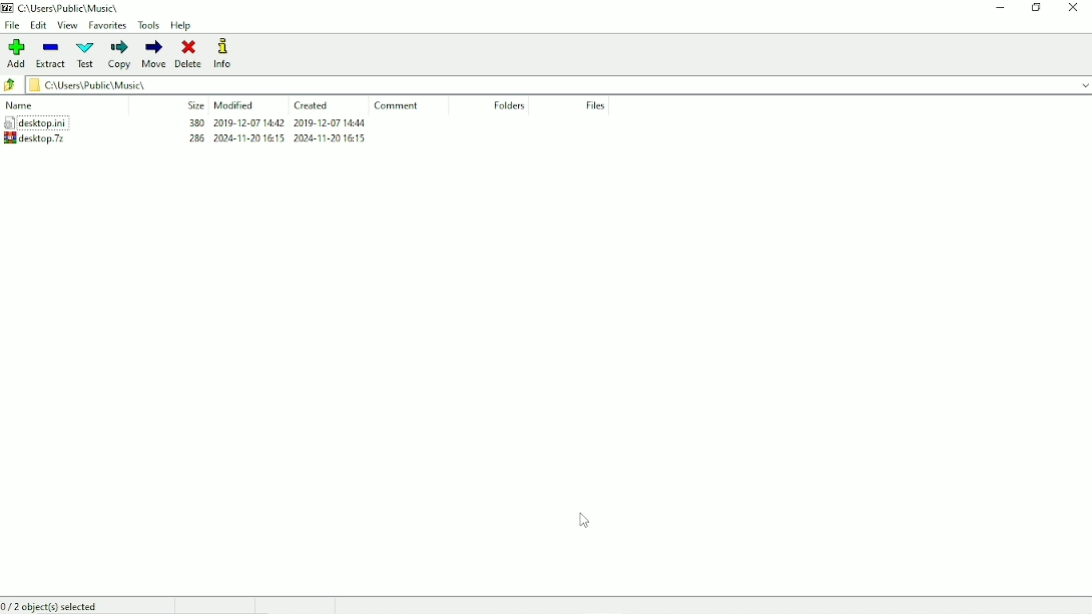 This screenshot has height=614, width=1092. Describe the element at coordinates (1001, 8) in the screenshot. I see `Minimize` at that location.